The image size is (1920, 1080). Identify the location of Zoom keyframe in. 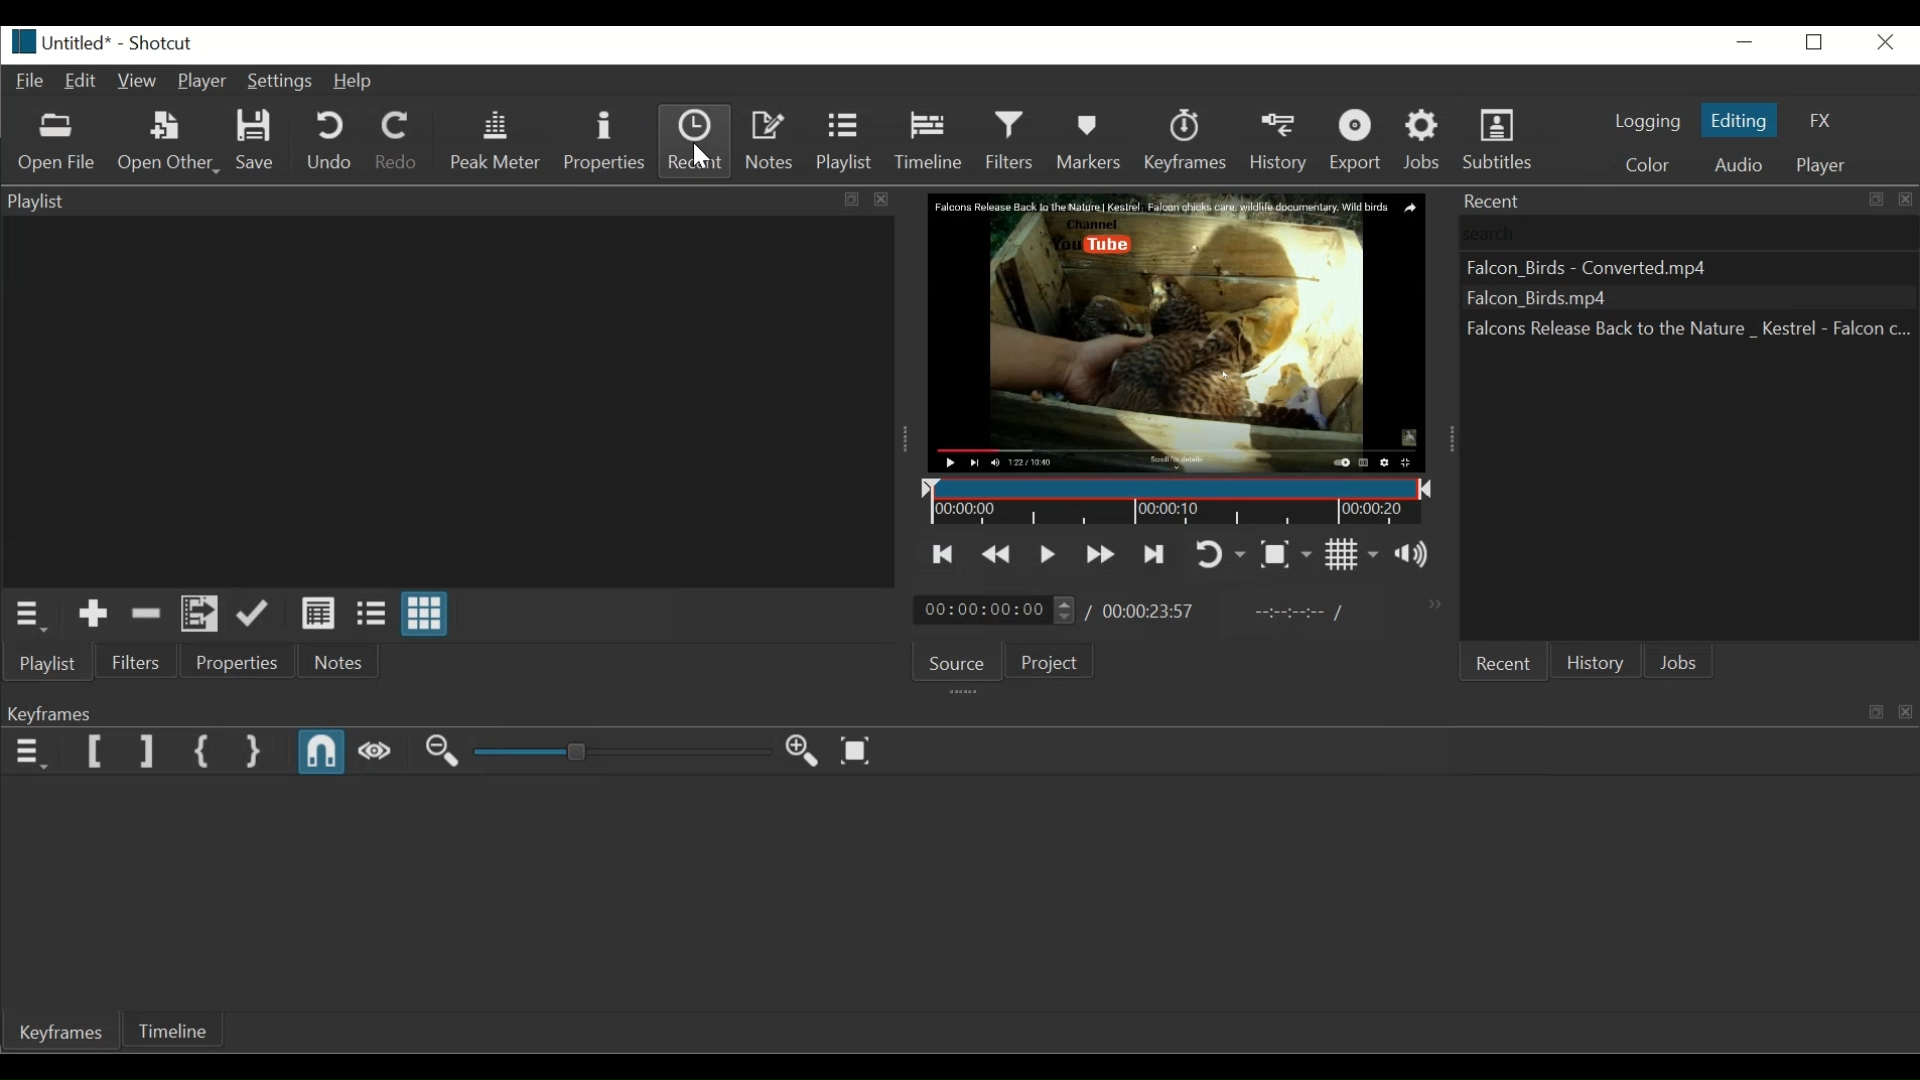
(806, 752).